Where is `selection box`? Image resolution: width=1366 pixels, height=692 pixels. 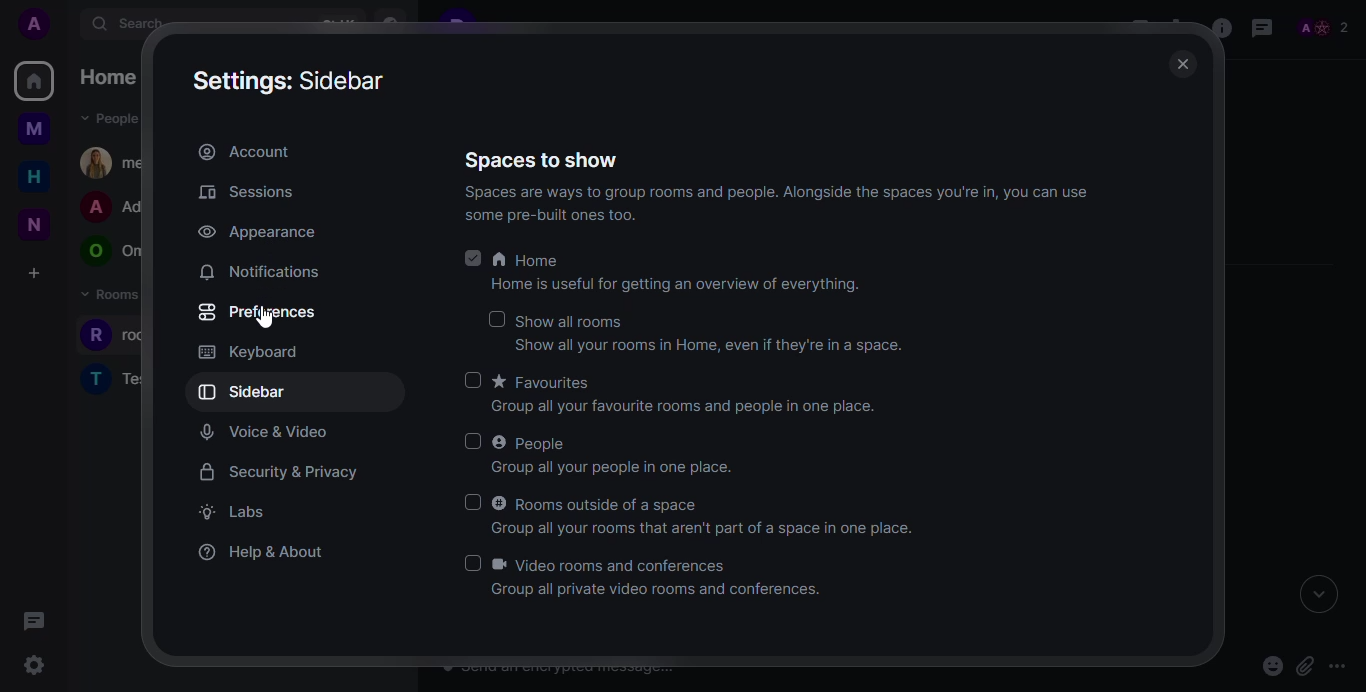 selection box is located at coordinates (476, 380).